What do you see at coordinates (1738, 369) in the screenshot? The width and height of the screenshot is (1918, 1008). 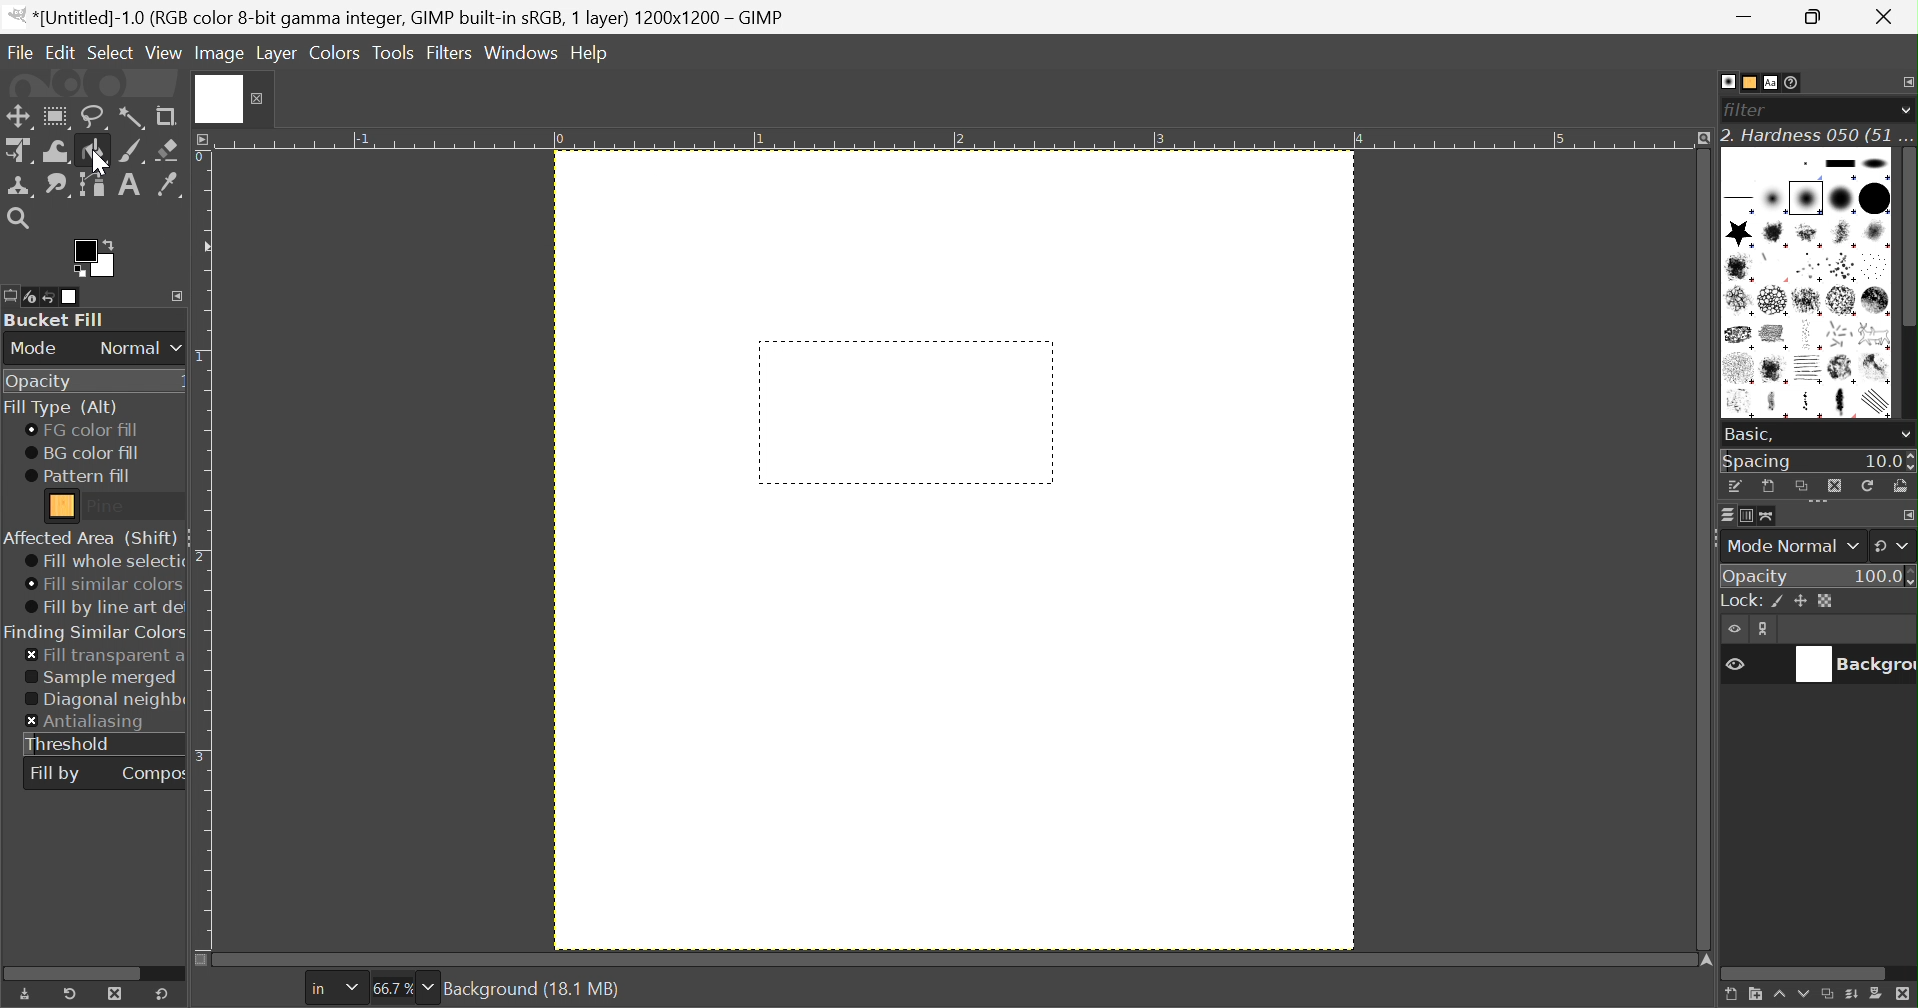 I see `Grass` at bounding box center [1738, 369].